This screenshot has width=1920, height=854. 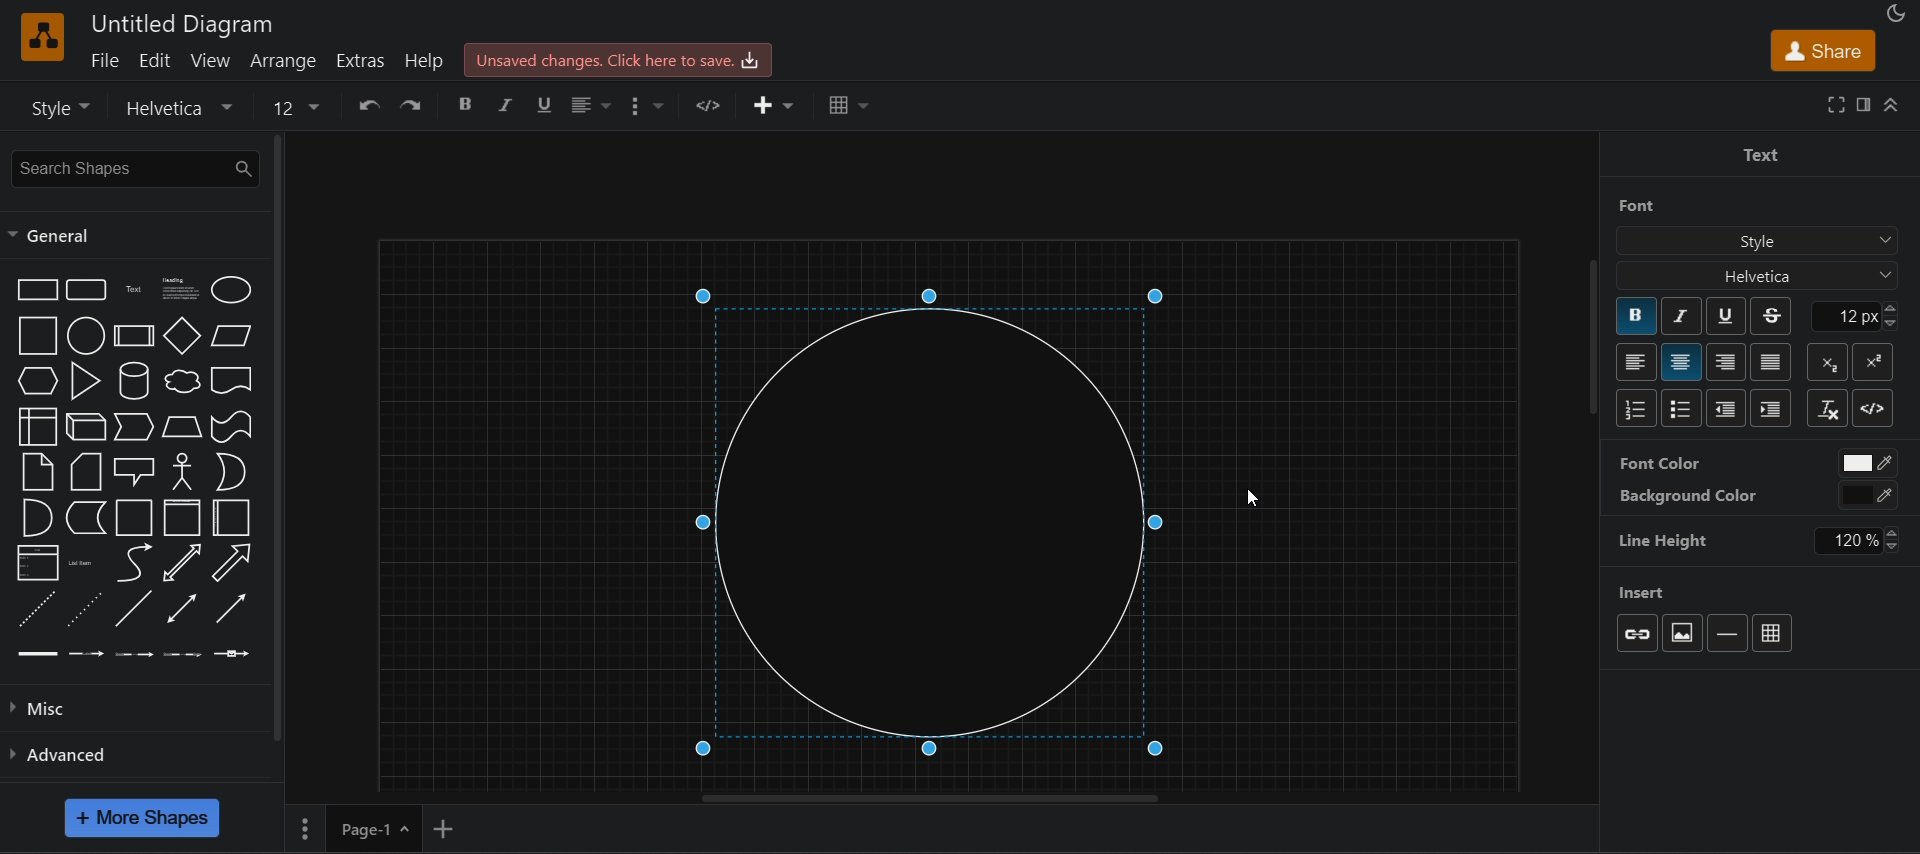 I want to click on Connector 1, so click(x=33, y=651).